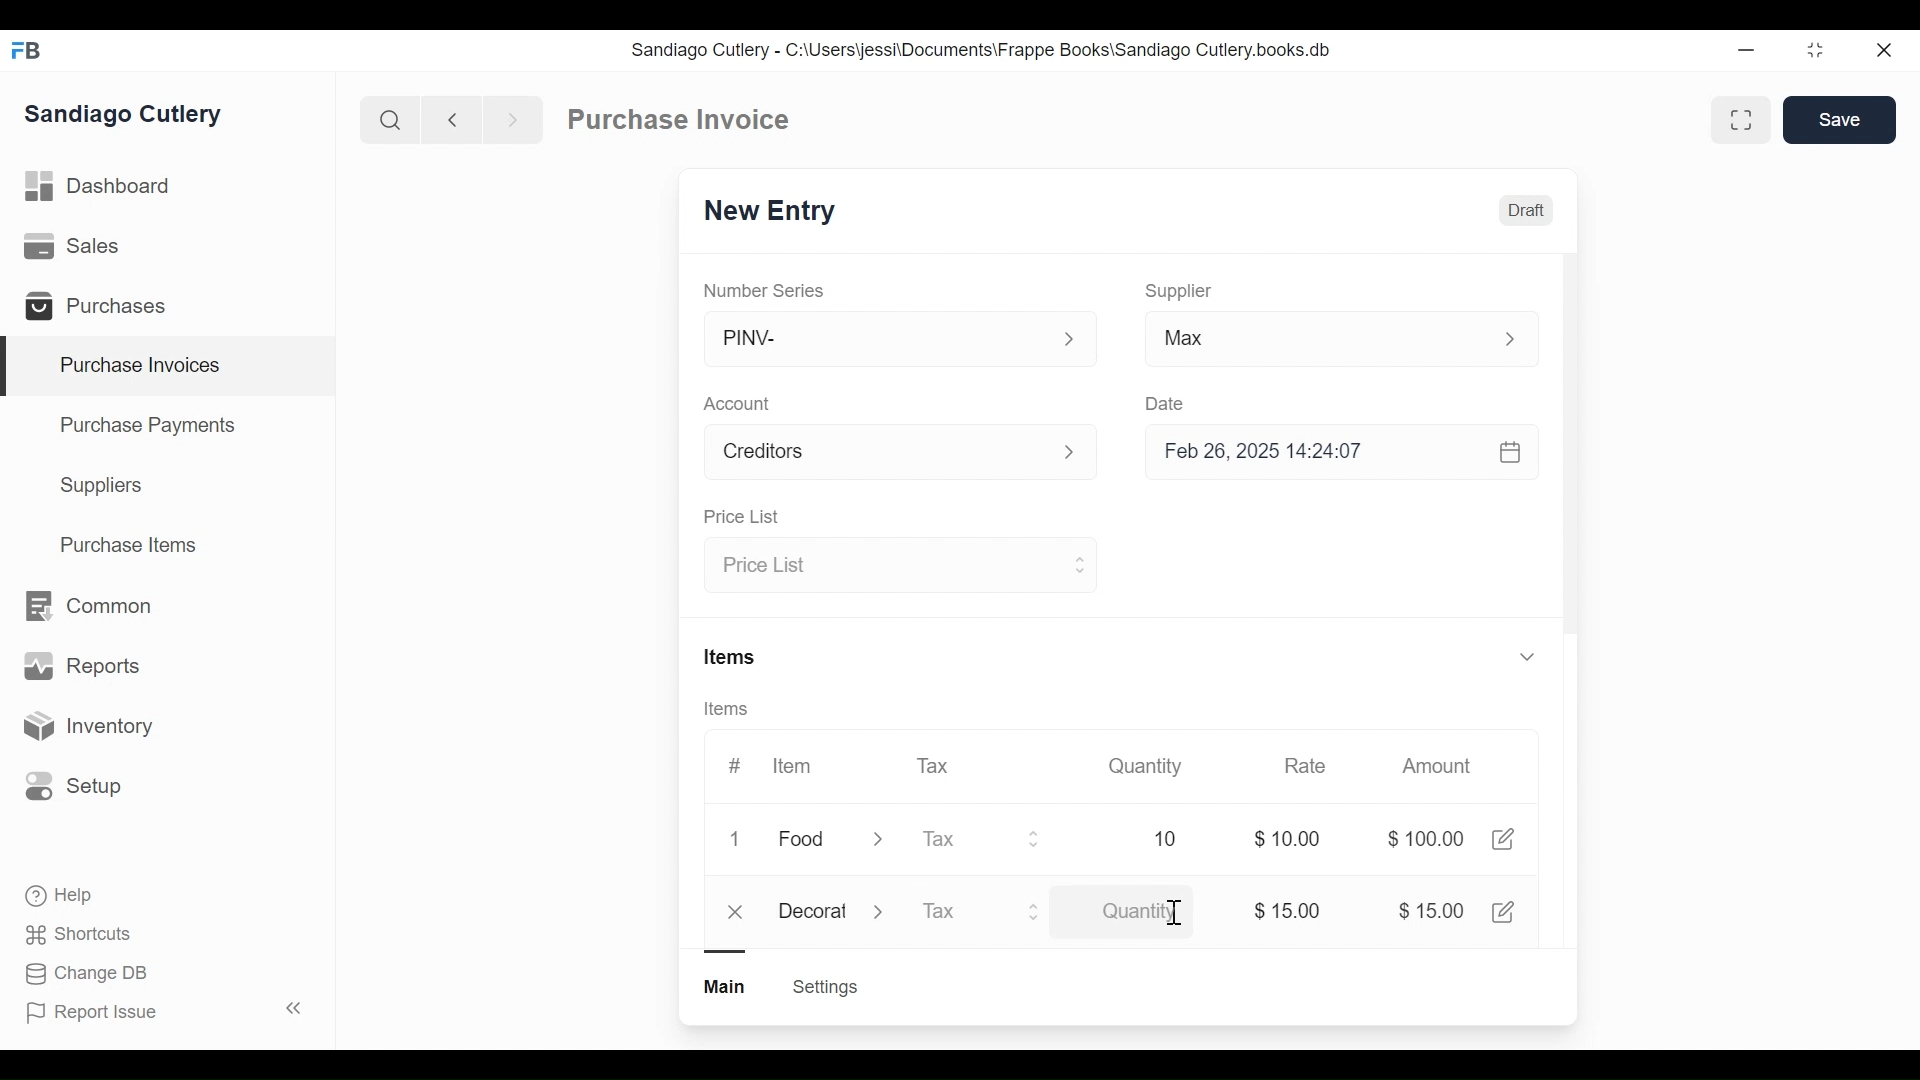 The width and height of the screenshot is (1920, 1080). Describe the element at coordinates (741, 406) in the screenshot. I see `Account` at that location.